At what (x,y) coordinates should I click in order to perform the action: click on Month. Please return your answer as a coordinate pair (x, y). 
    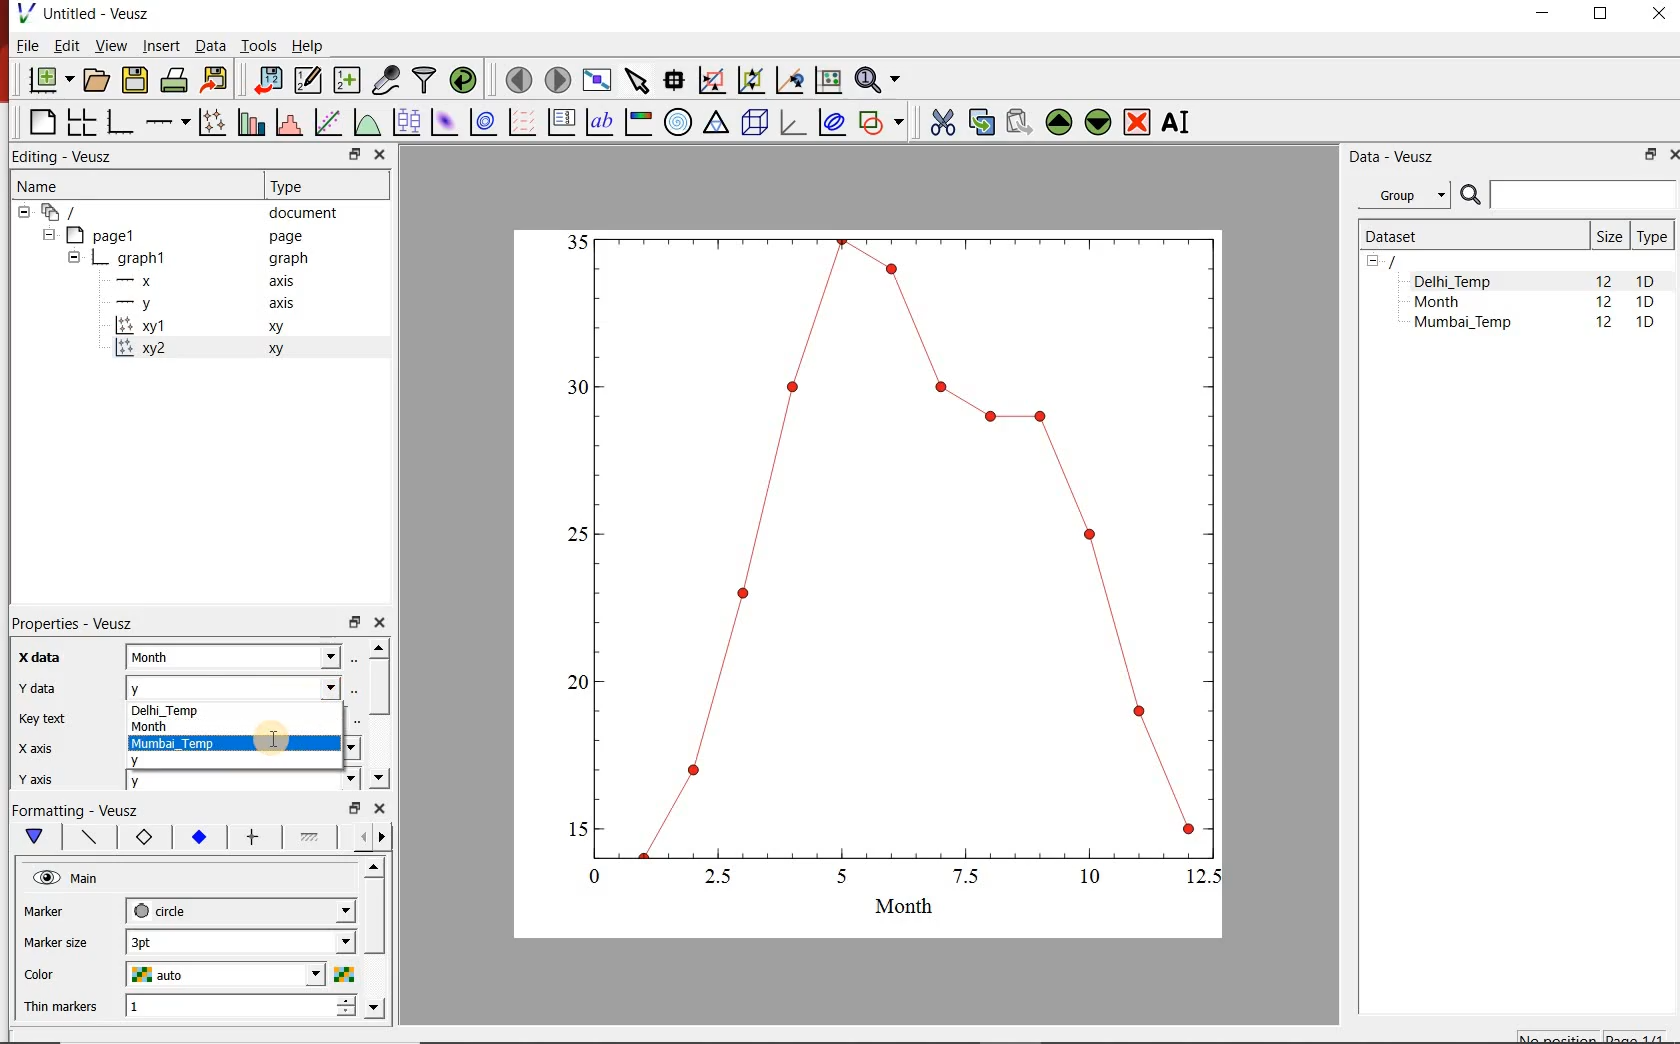
    Looking at the image, I should click on (242, 657).